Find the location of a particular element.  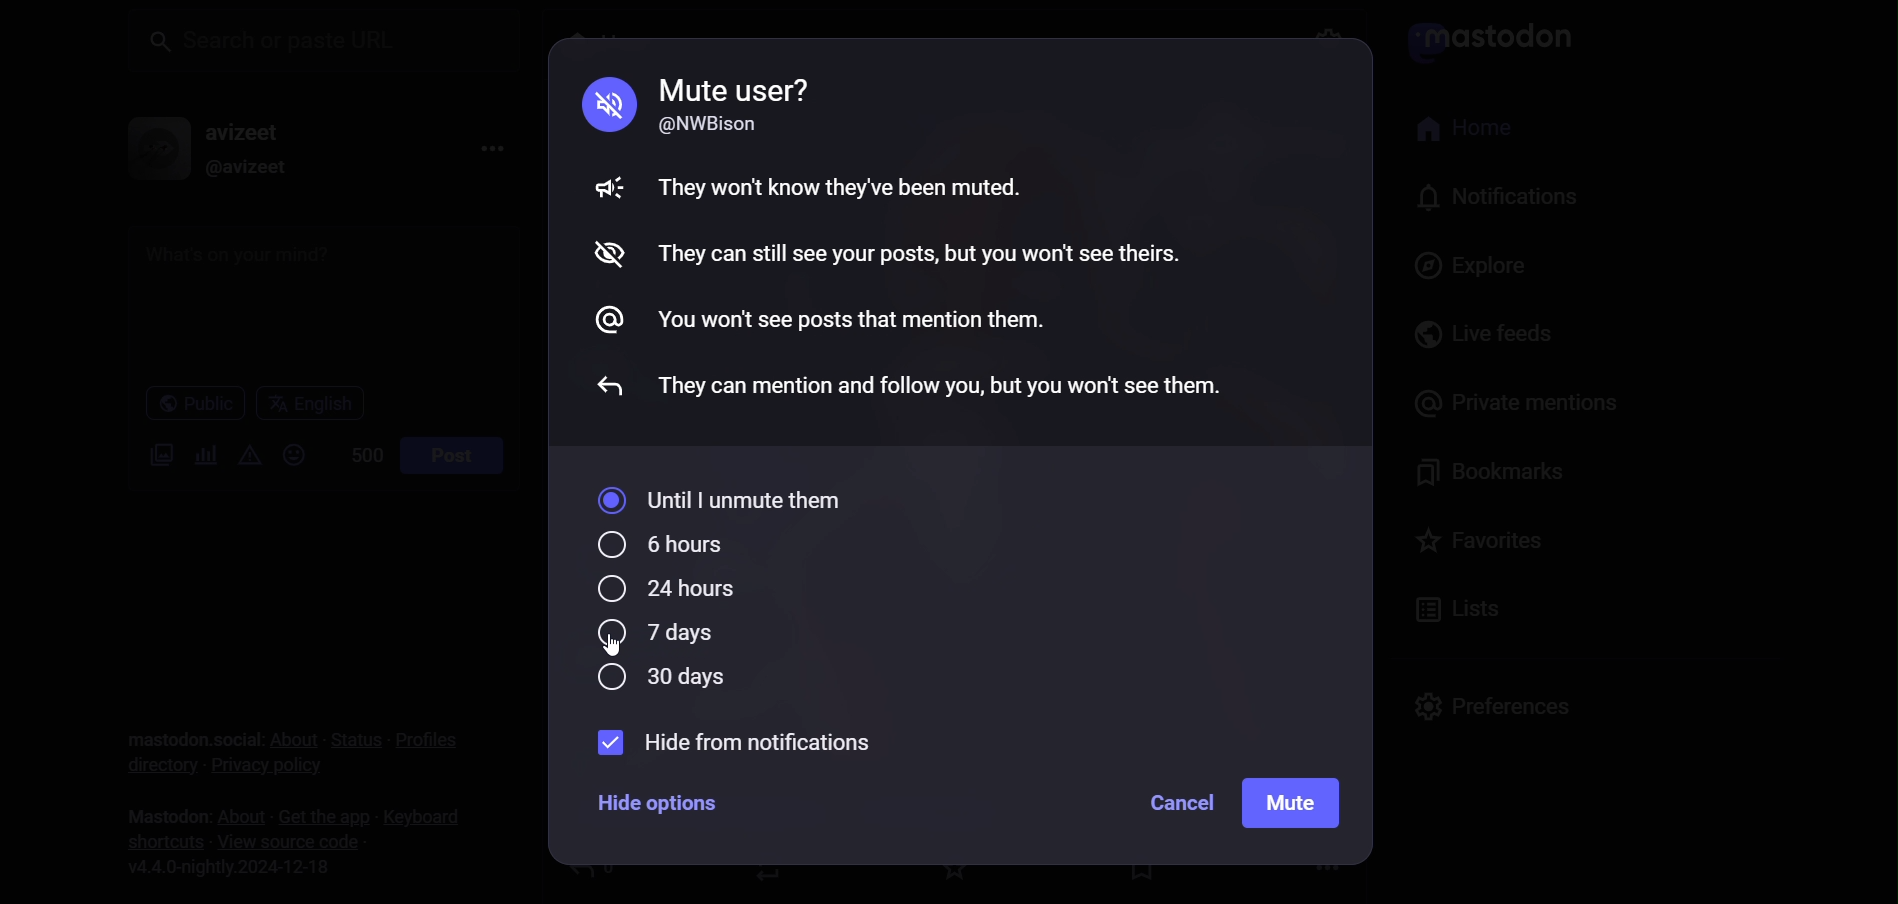

hide from notification is located at coordinates (741, 747).